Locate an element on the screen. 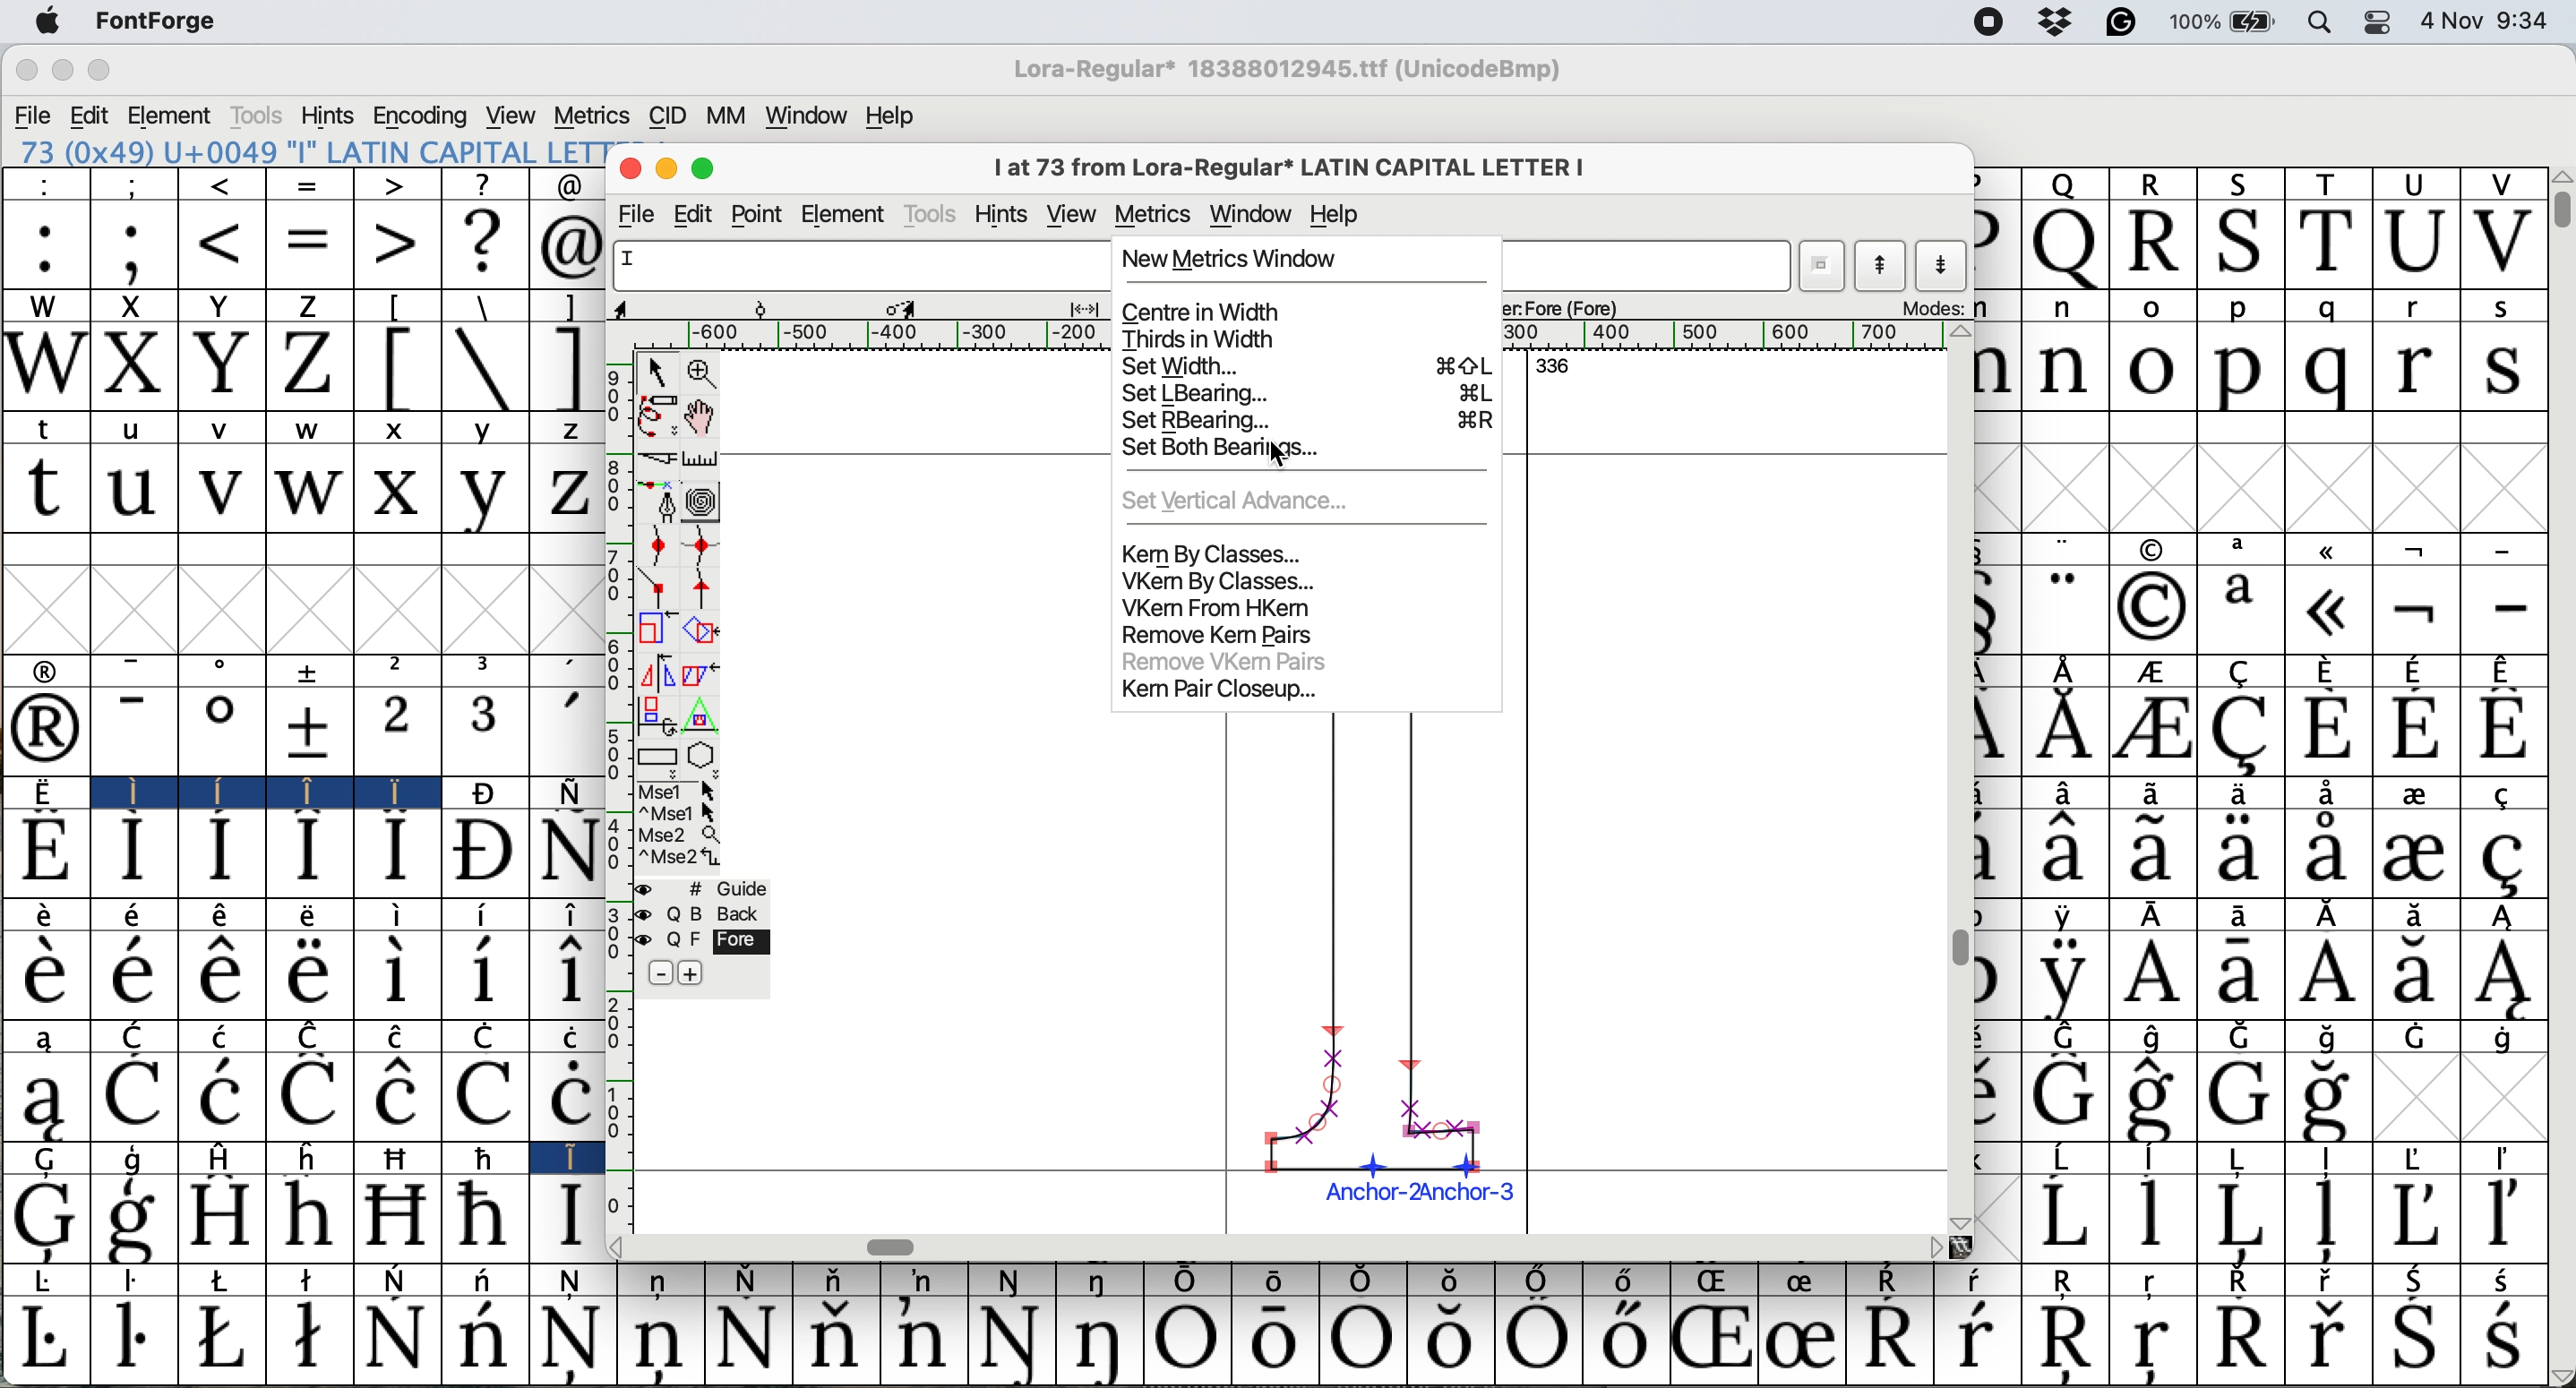 The width and height of the screenshot is (2576, 1388). Symbol is located at coordinates (44, 792).